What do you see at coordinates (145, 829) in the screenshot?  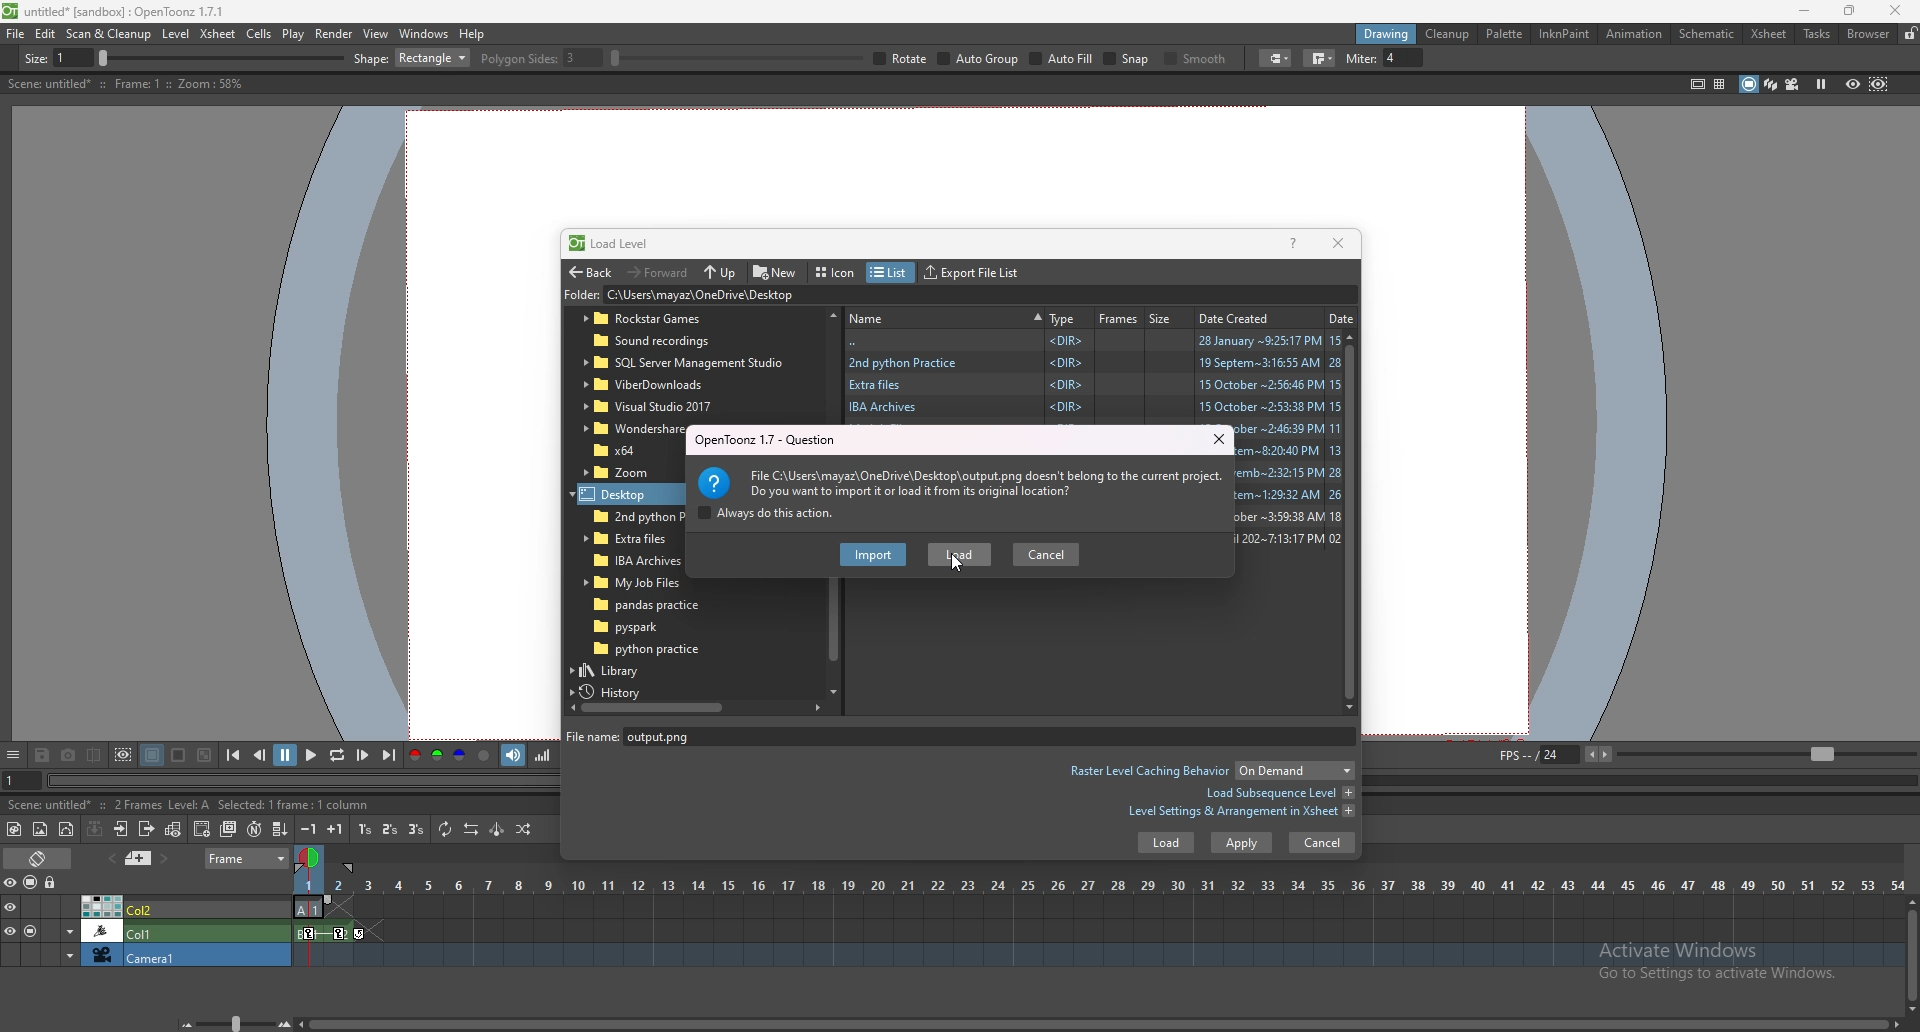 I see `close x subsheet` at bounding box center [145, 829].